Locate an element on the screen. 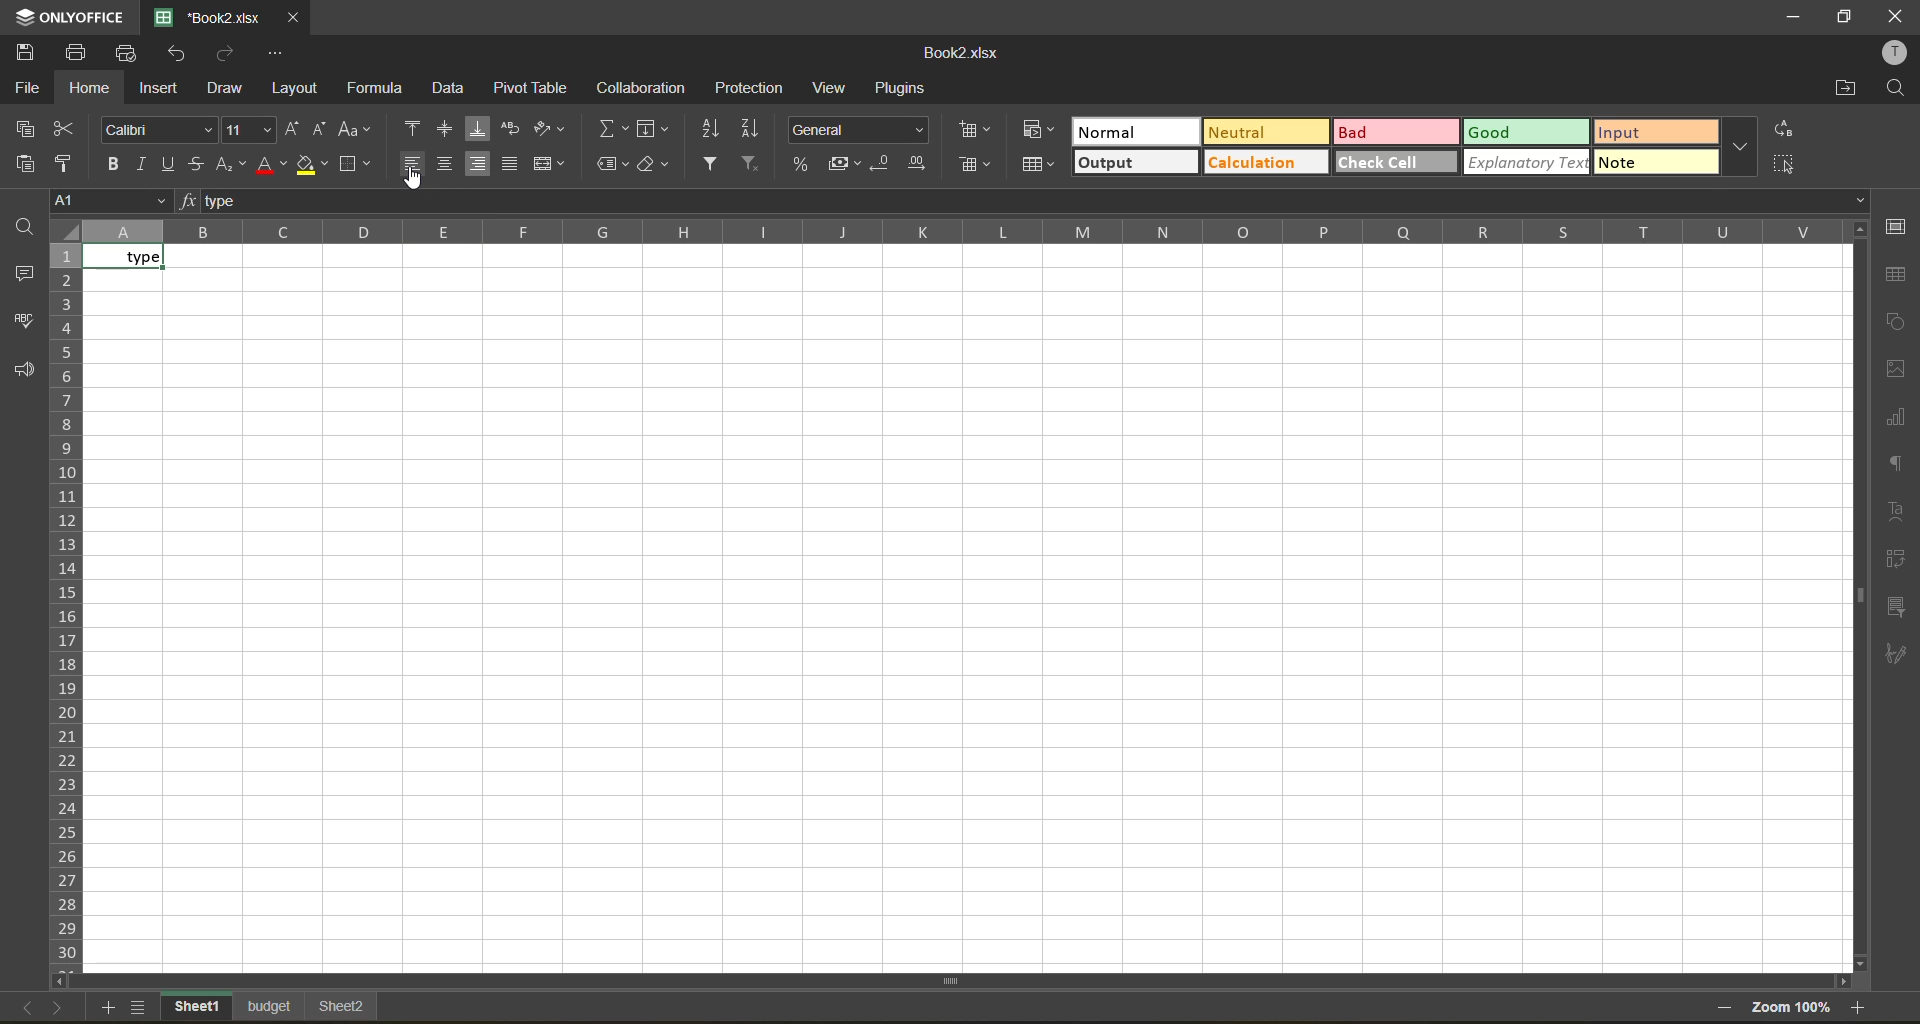  replace is located at coordinates (1784, 135).